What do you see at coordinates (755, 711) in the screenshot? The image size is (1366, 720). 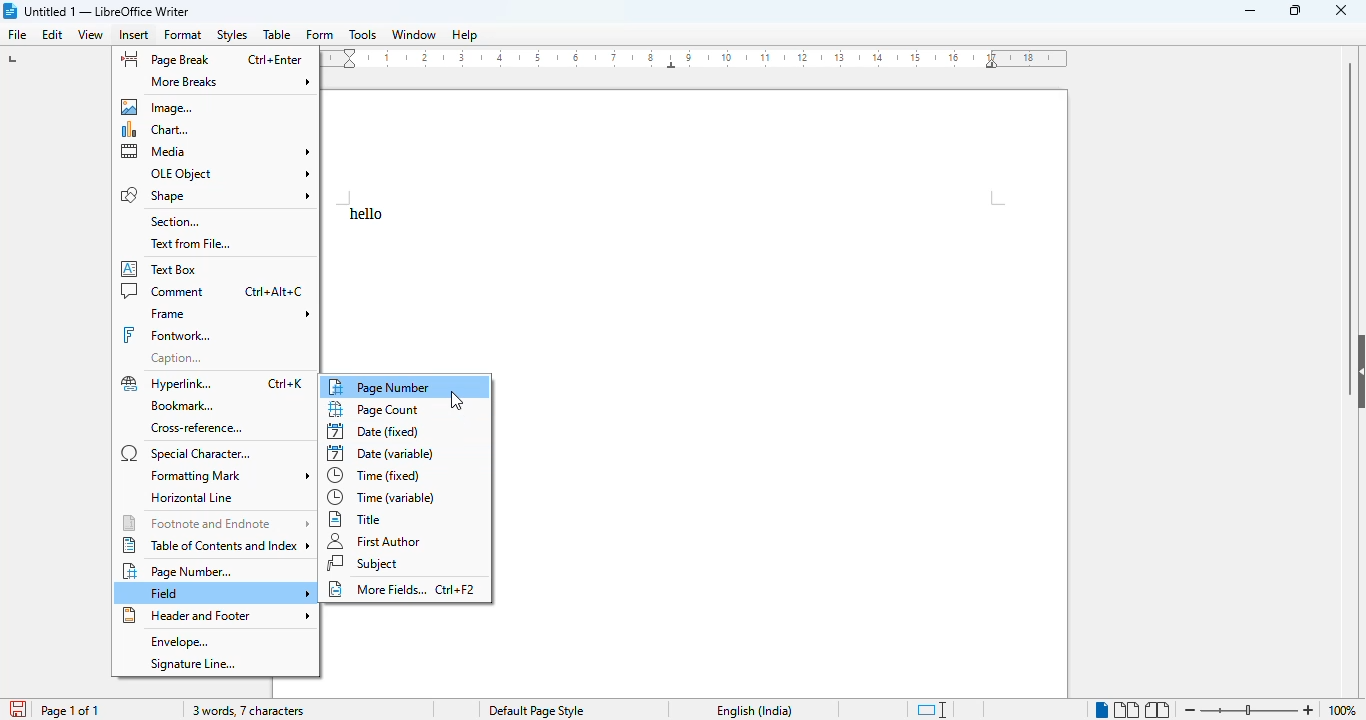 I see `text language` at bounding box center [755, 711].